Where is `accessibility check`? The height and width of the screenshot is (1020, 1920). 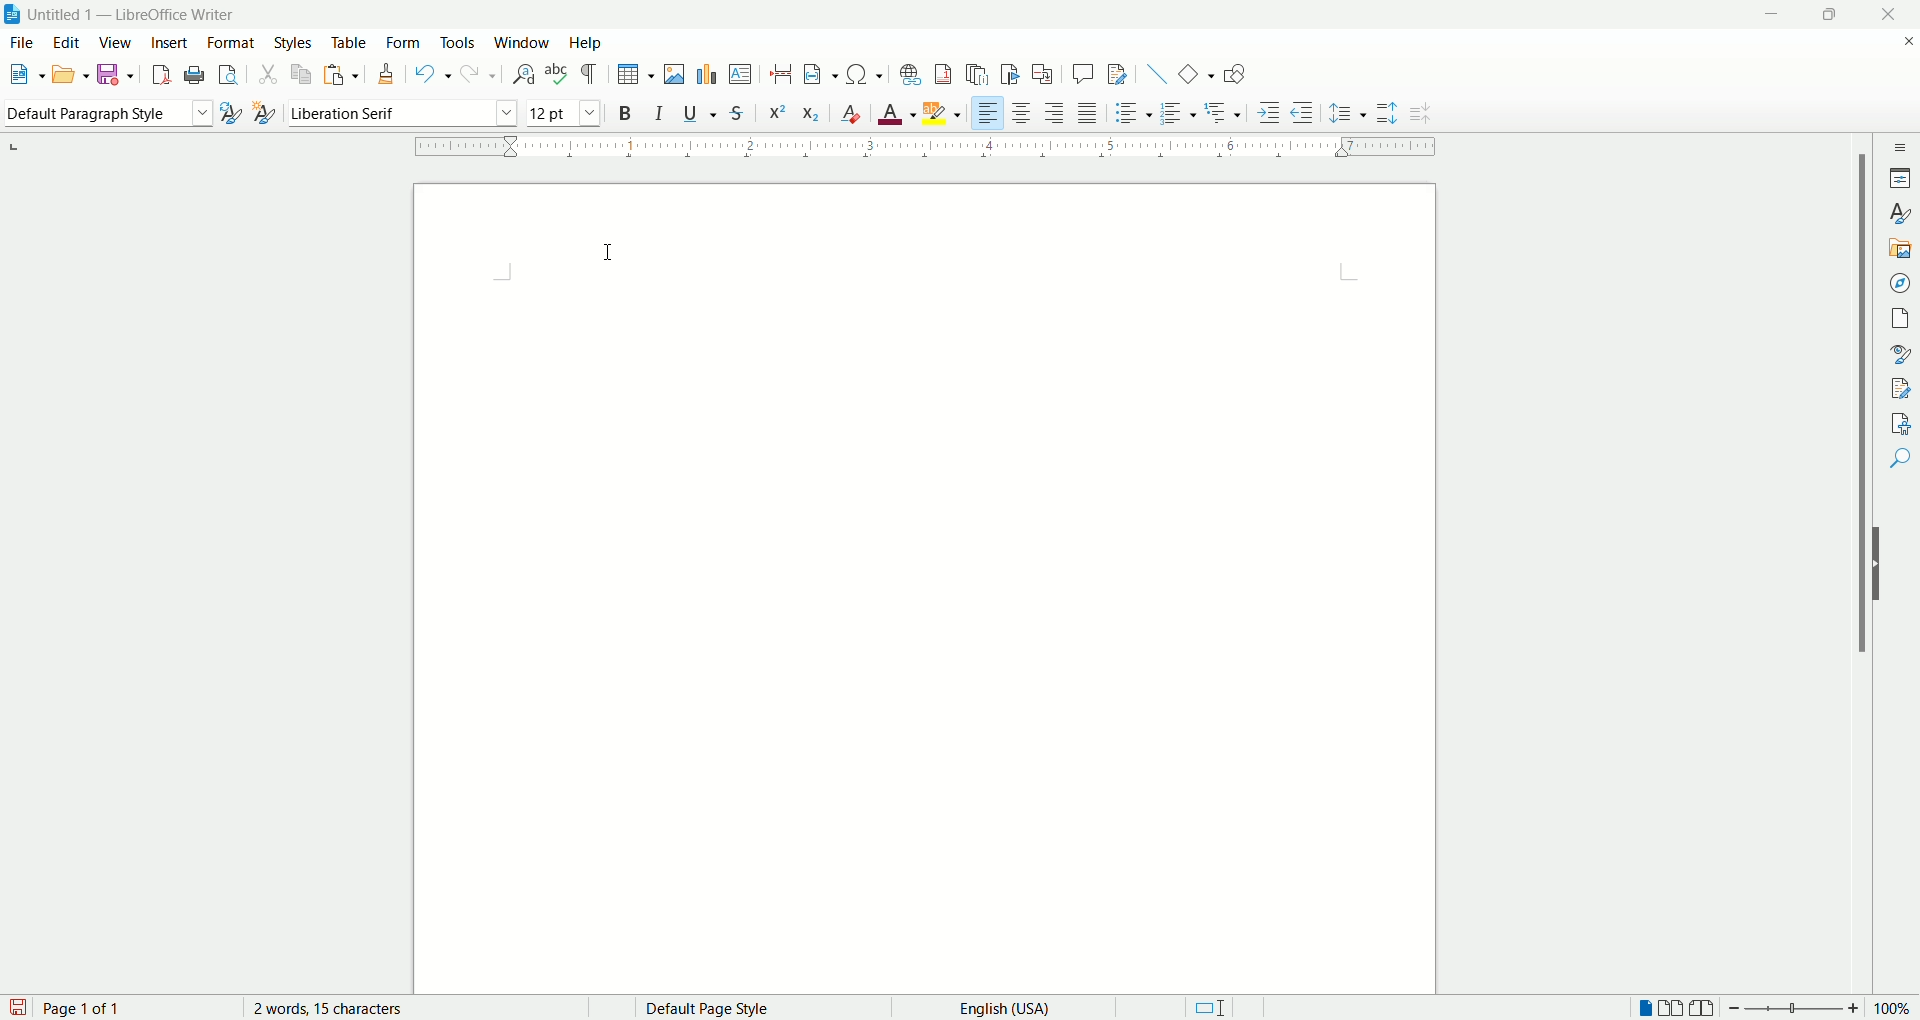
accessibility check is located at coordinates (1900, 424).